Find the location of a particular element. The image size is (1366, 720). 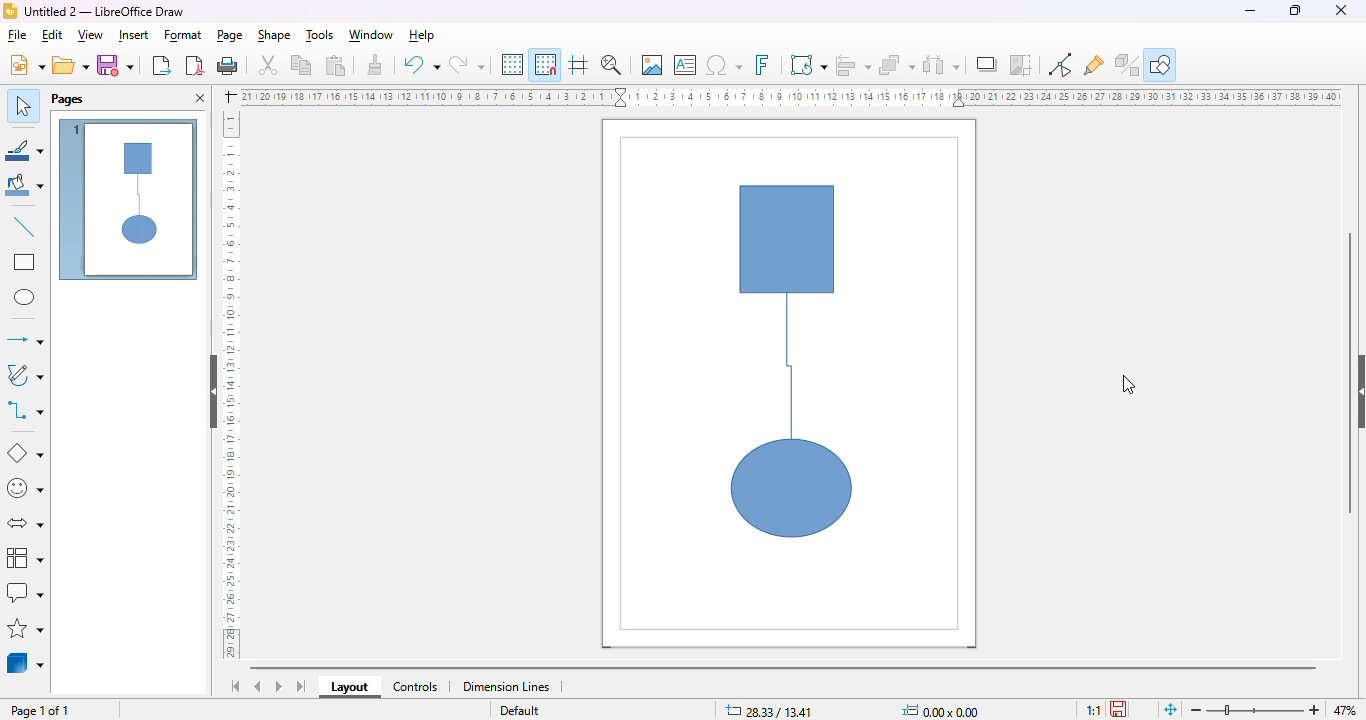

close pane is located at coordinates (199, 99).